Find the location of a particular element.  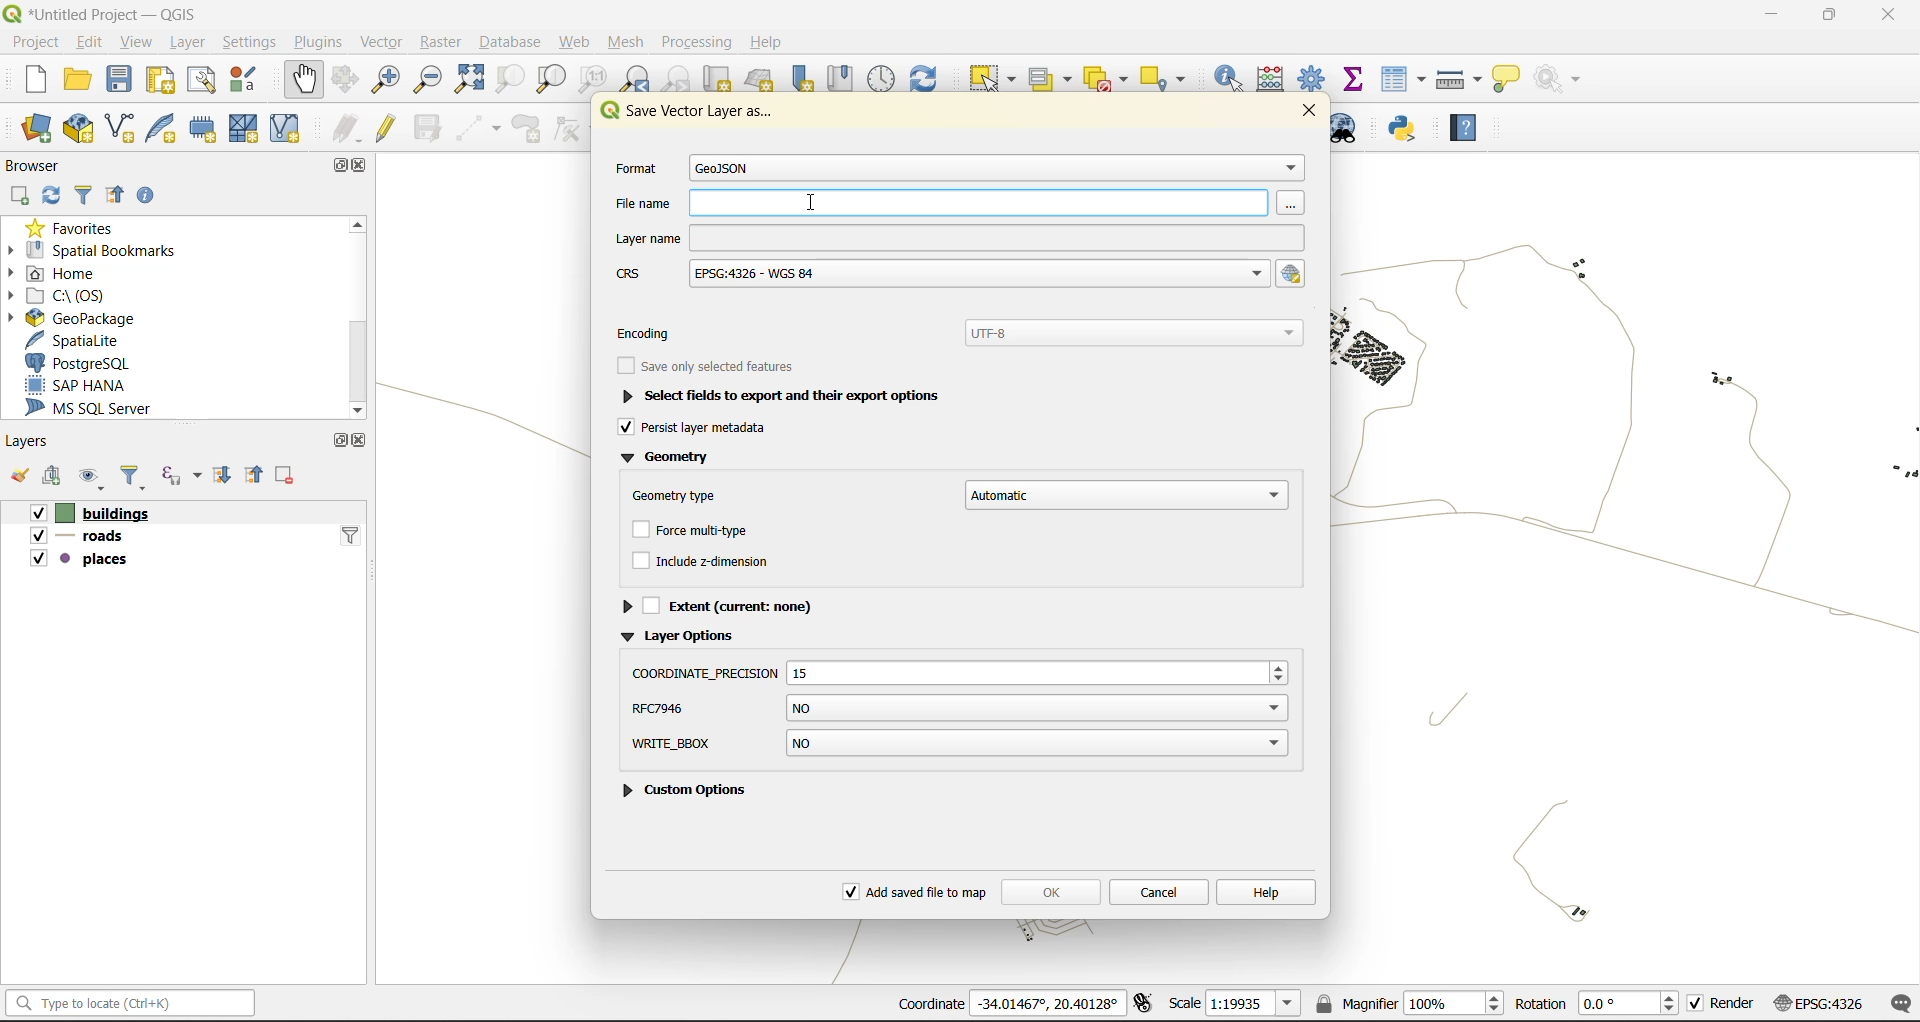

open data source manager is located at coordinates (41, 129).